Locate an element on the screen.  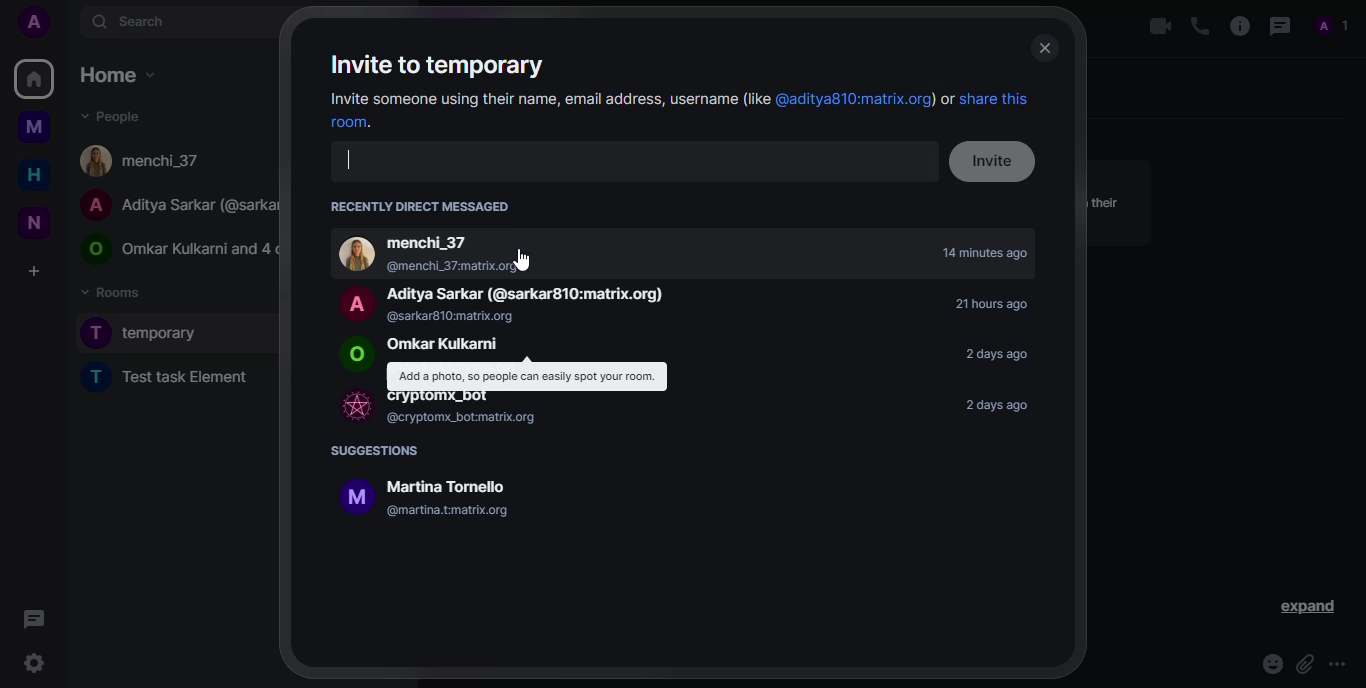
attach is located at coordinates (1301, 664).